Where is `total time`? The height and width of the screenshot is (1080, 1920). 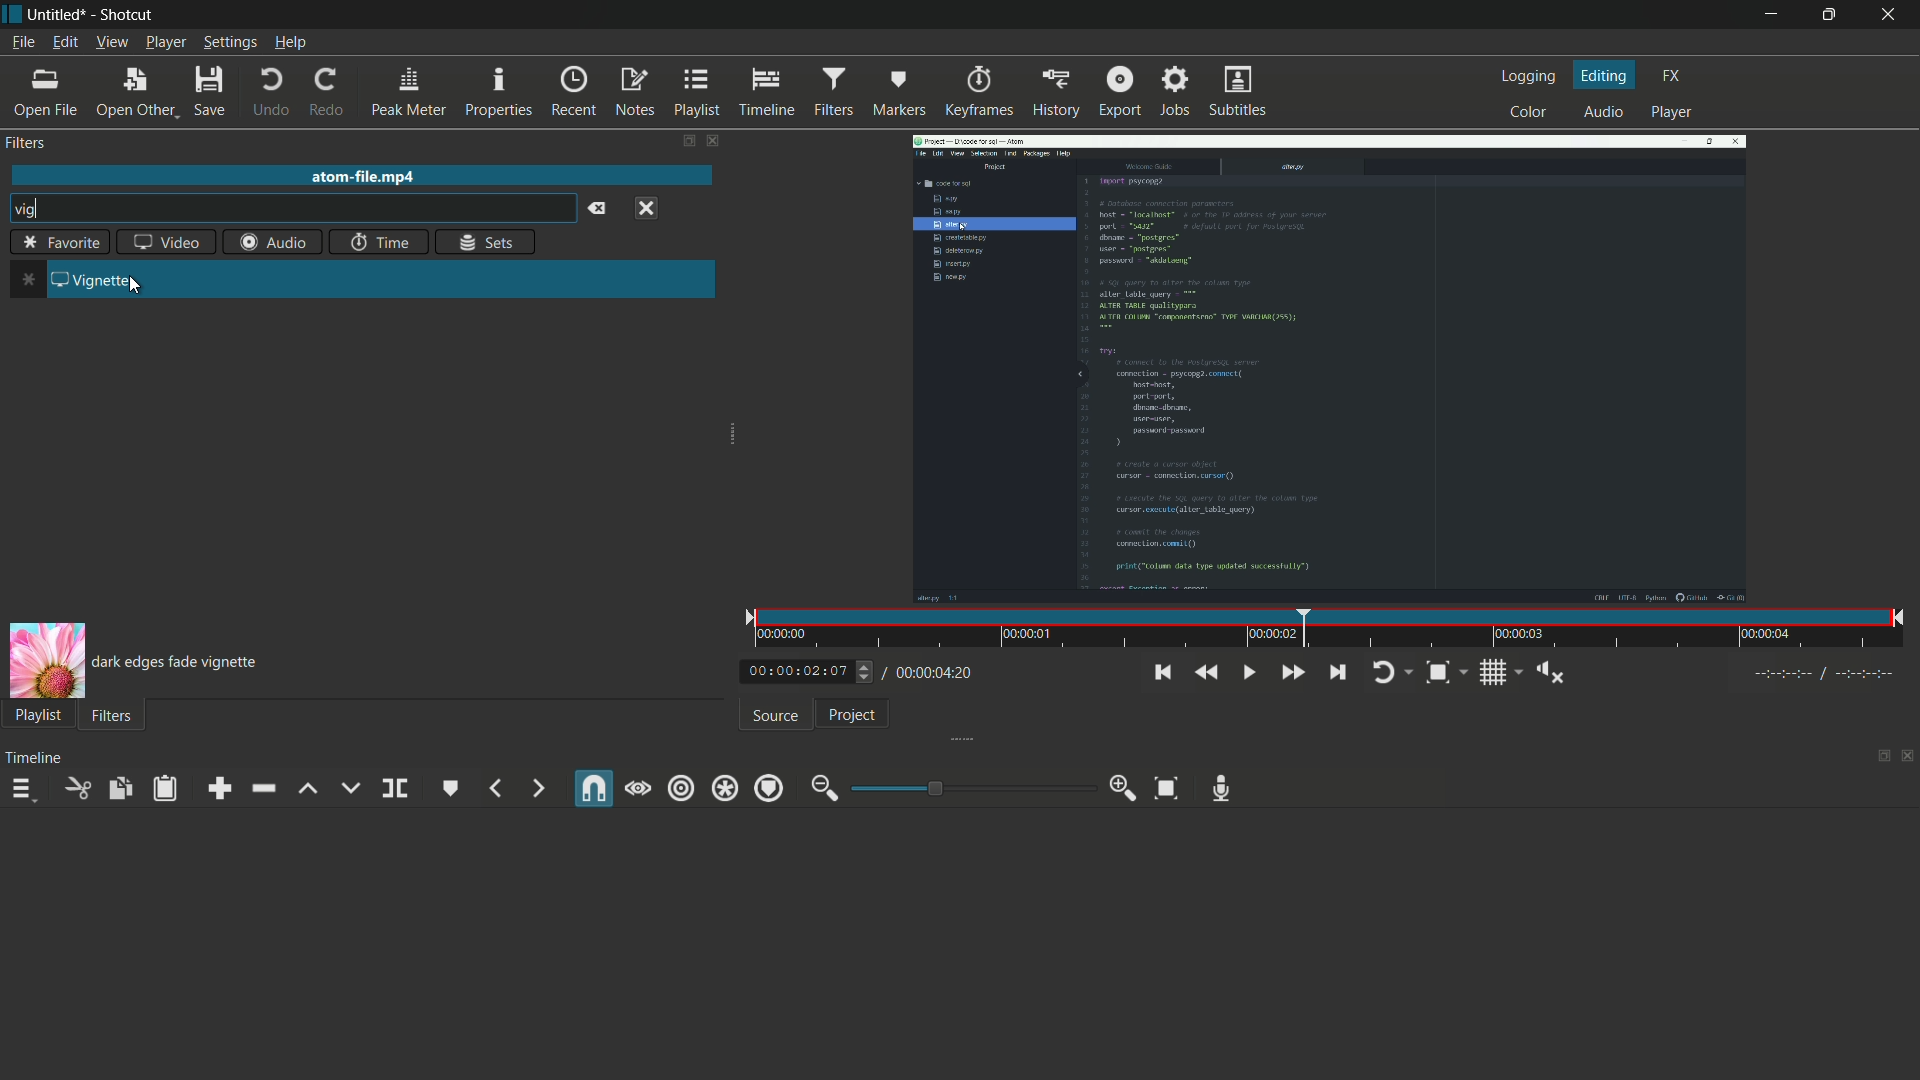 total time is located at coordinates (926, 673).